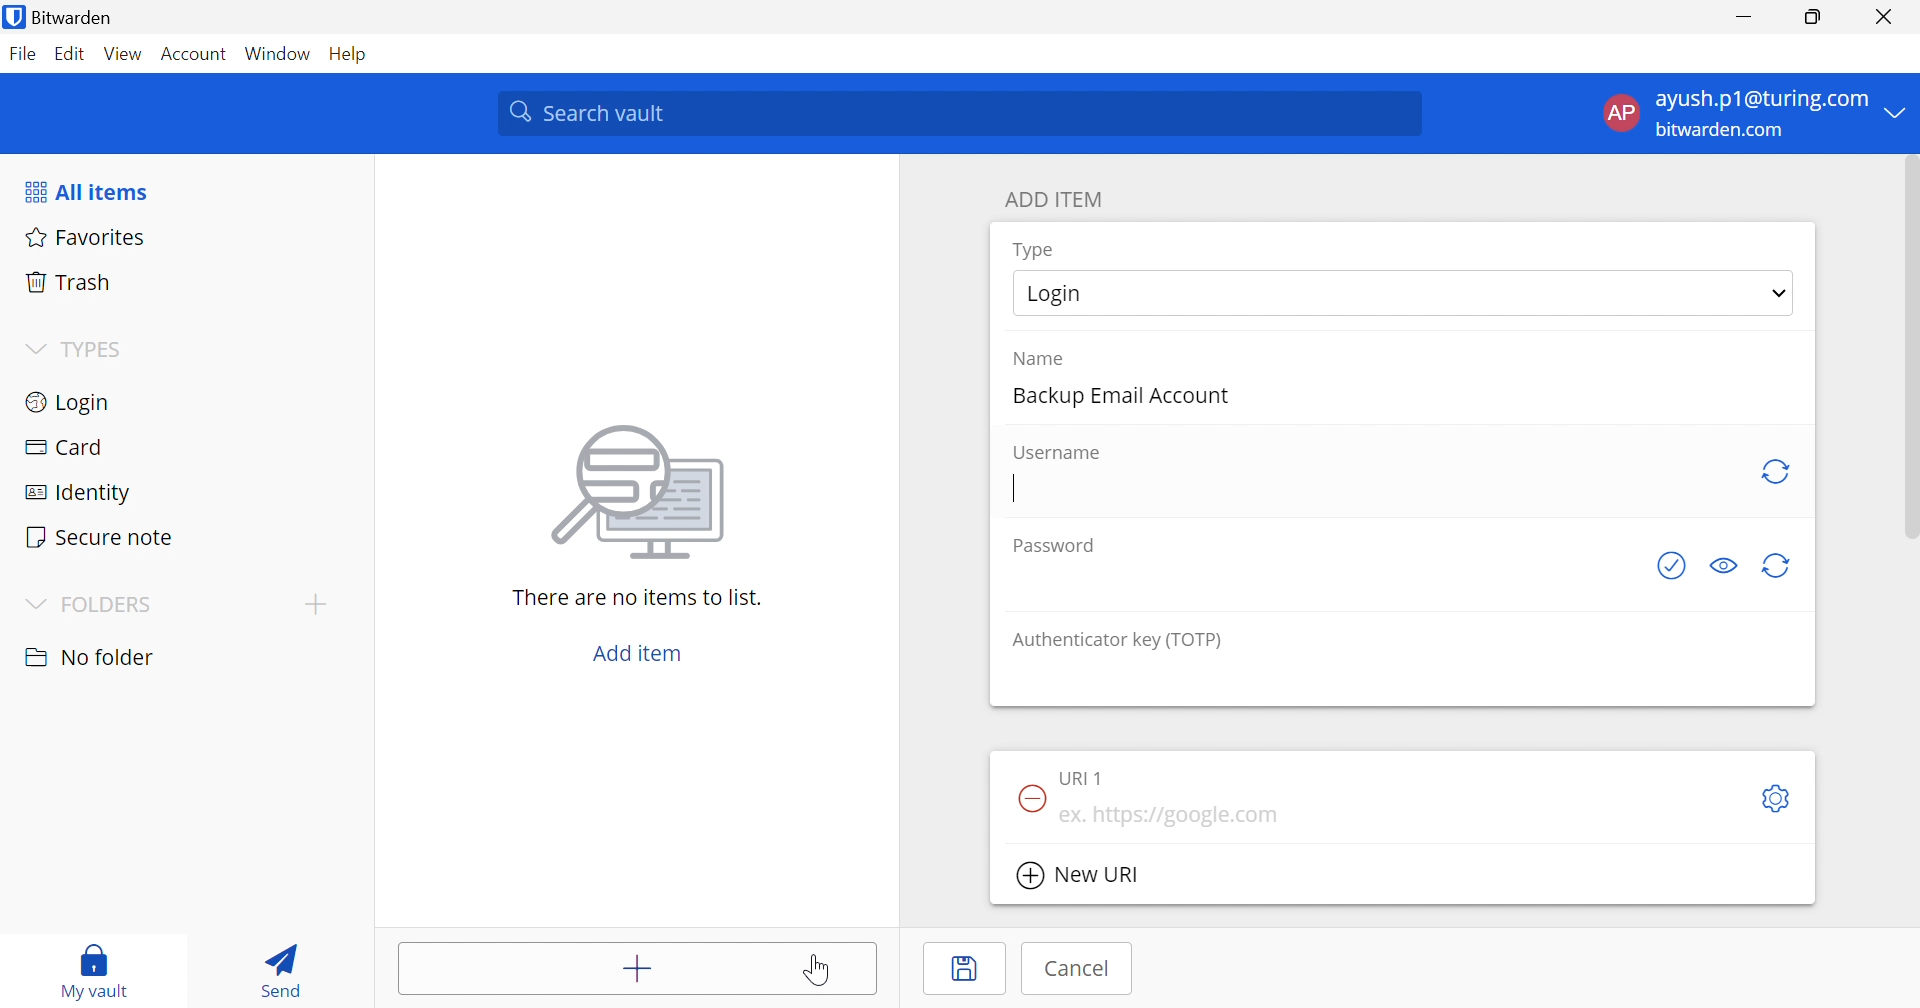  What do you see at coordinates (277, 51) in the screenshot?
I see `Window` at bounding box center [277, 51].